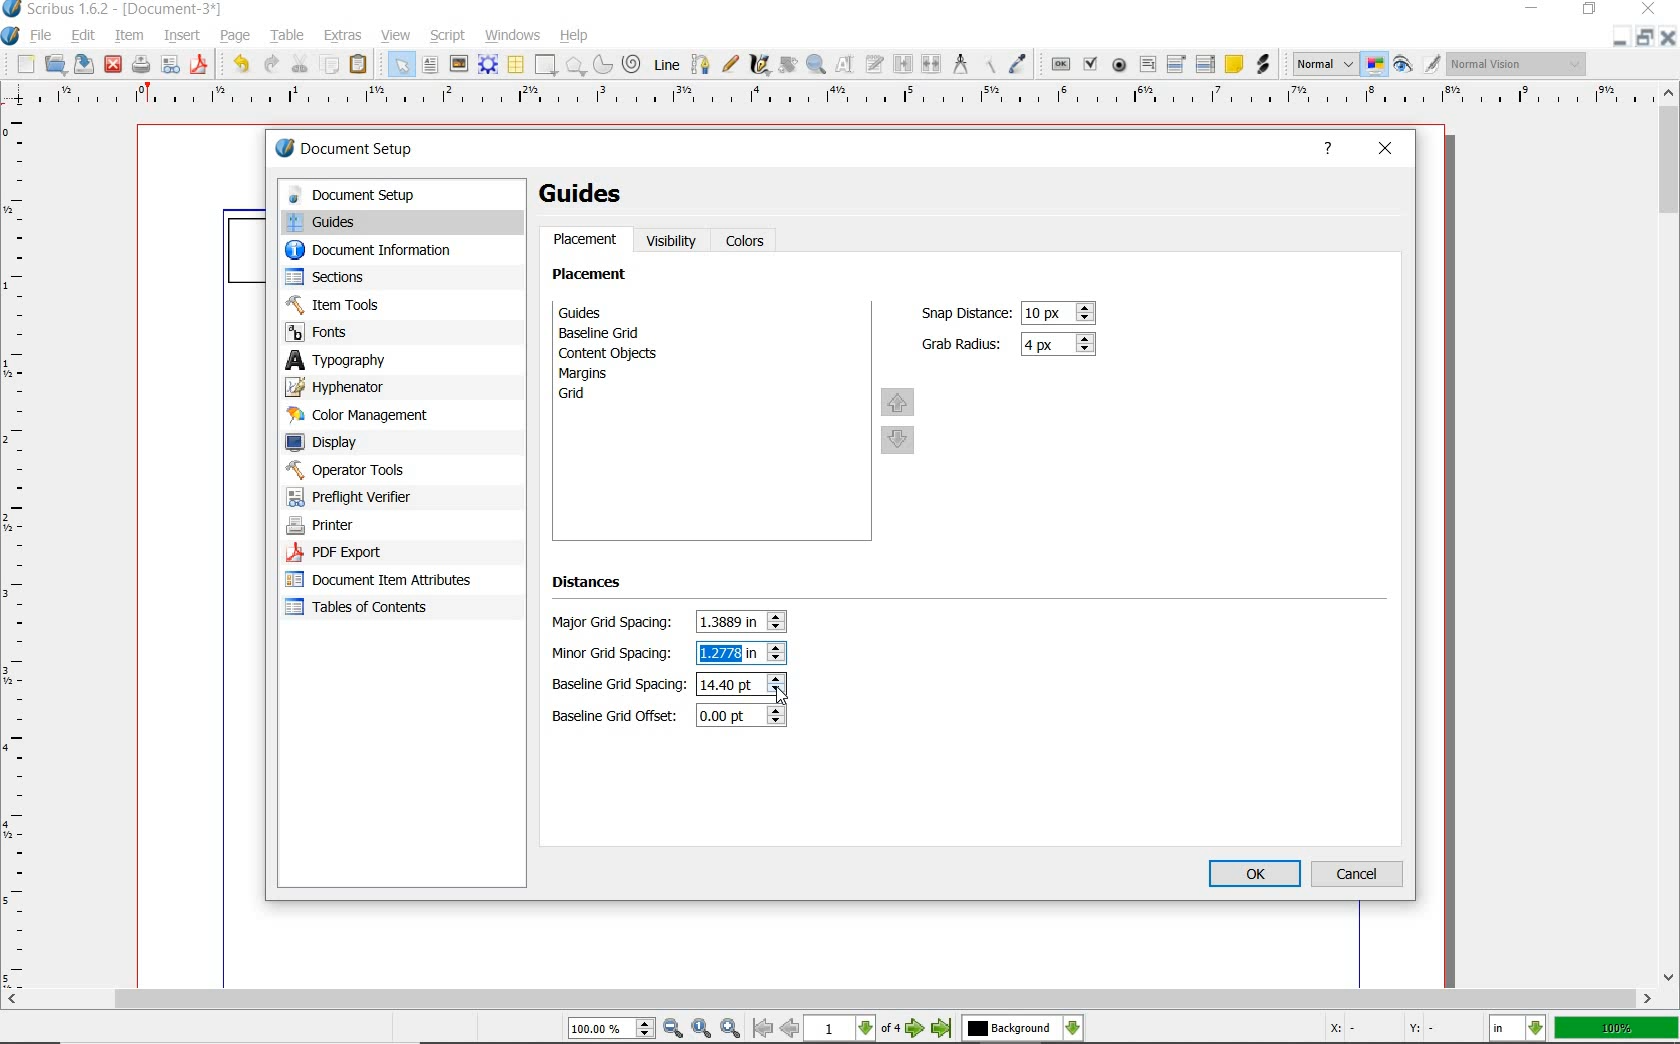 Image resolution: width=1680 pixels, height=1044 pixels. Describe the element at coordinates (402, 331) in the screenshot. I see `fonts` at that location.